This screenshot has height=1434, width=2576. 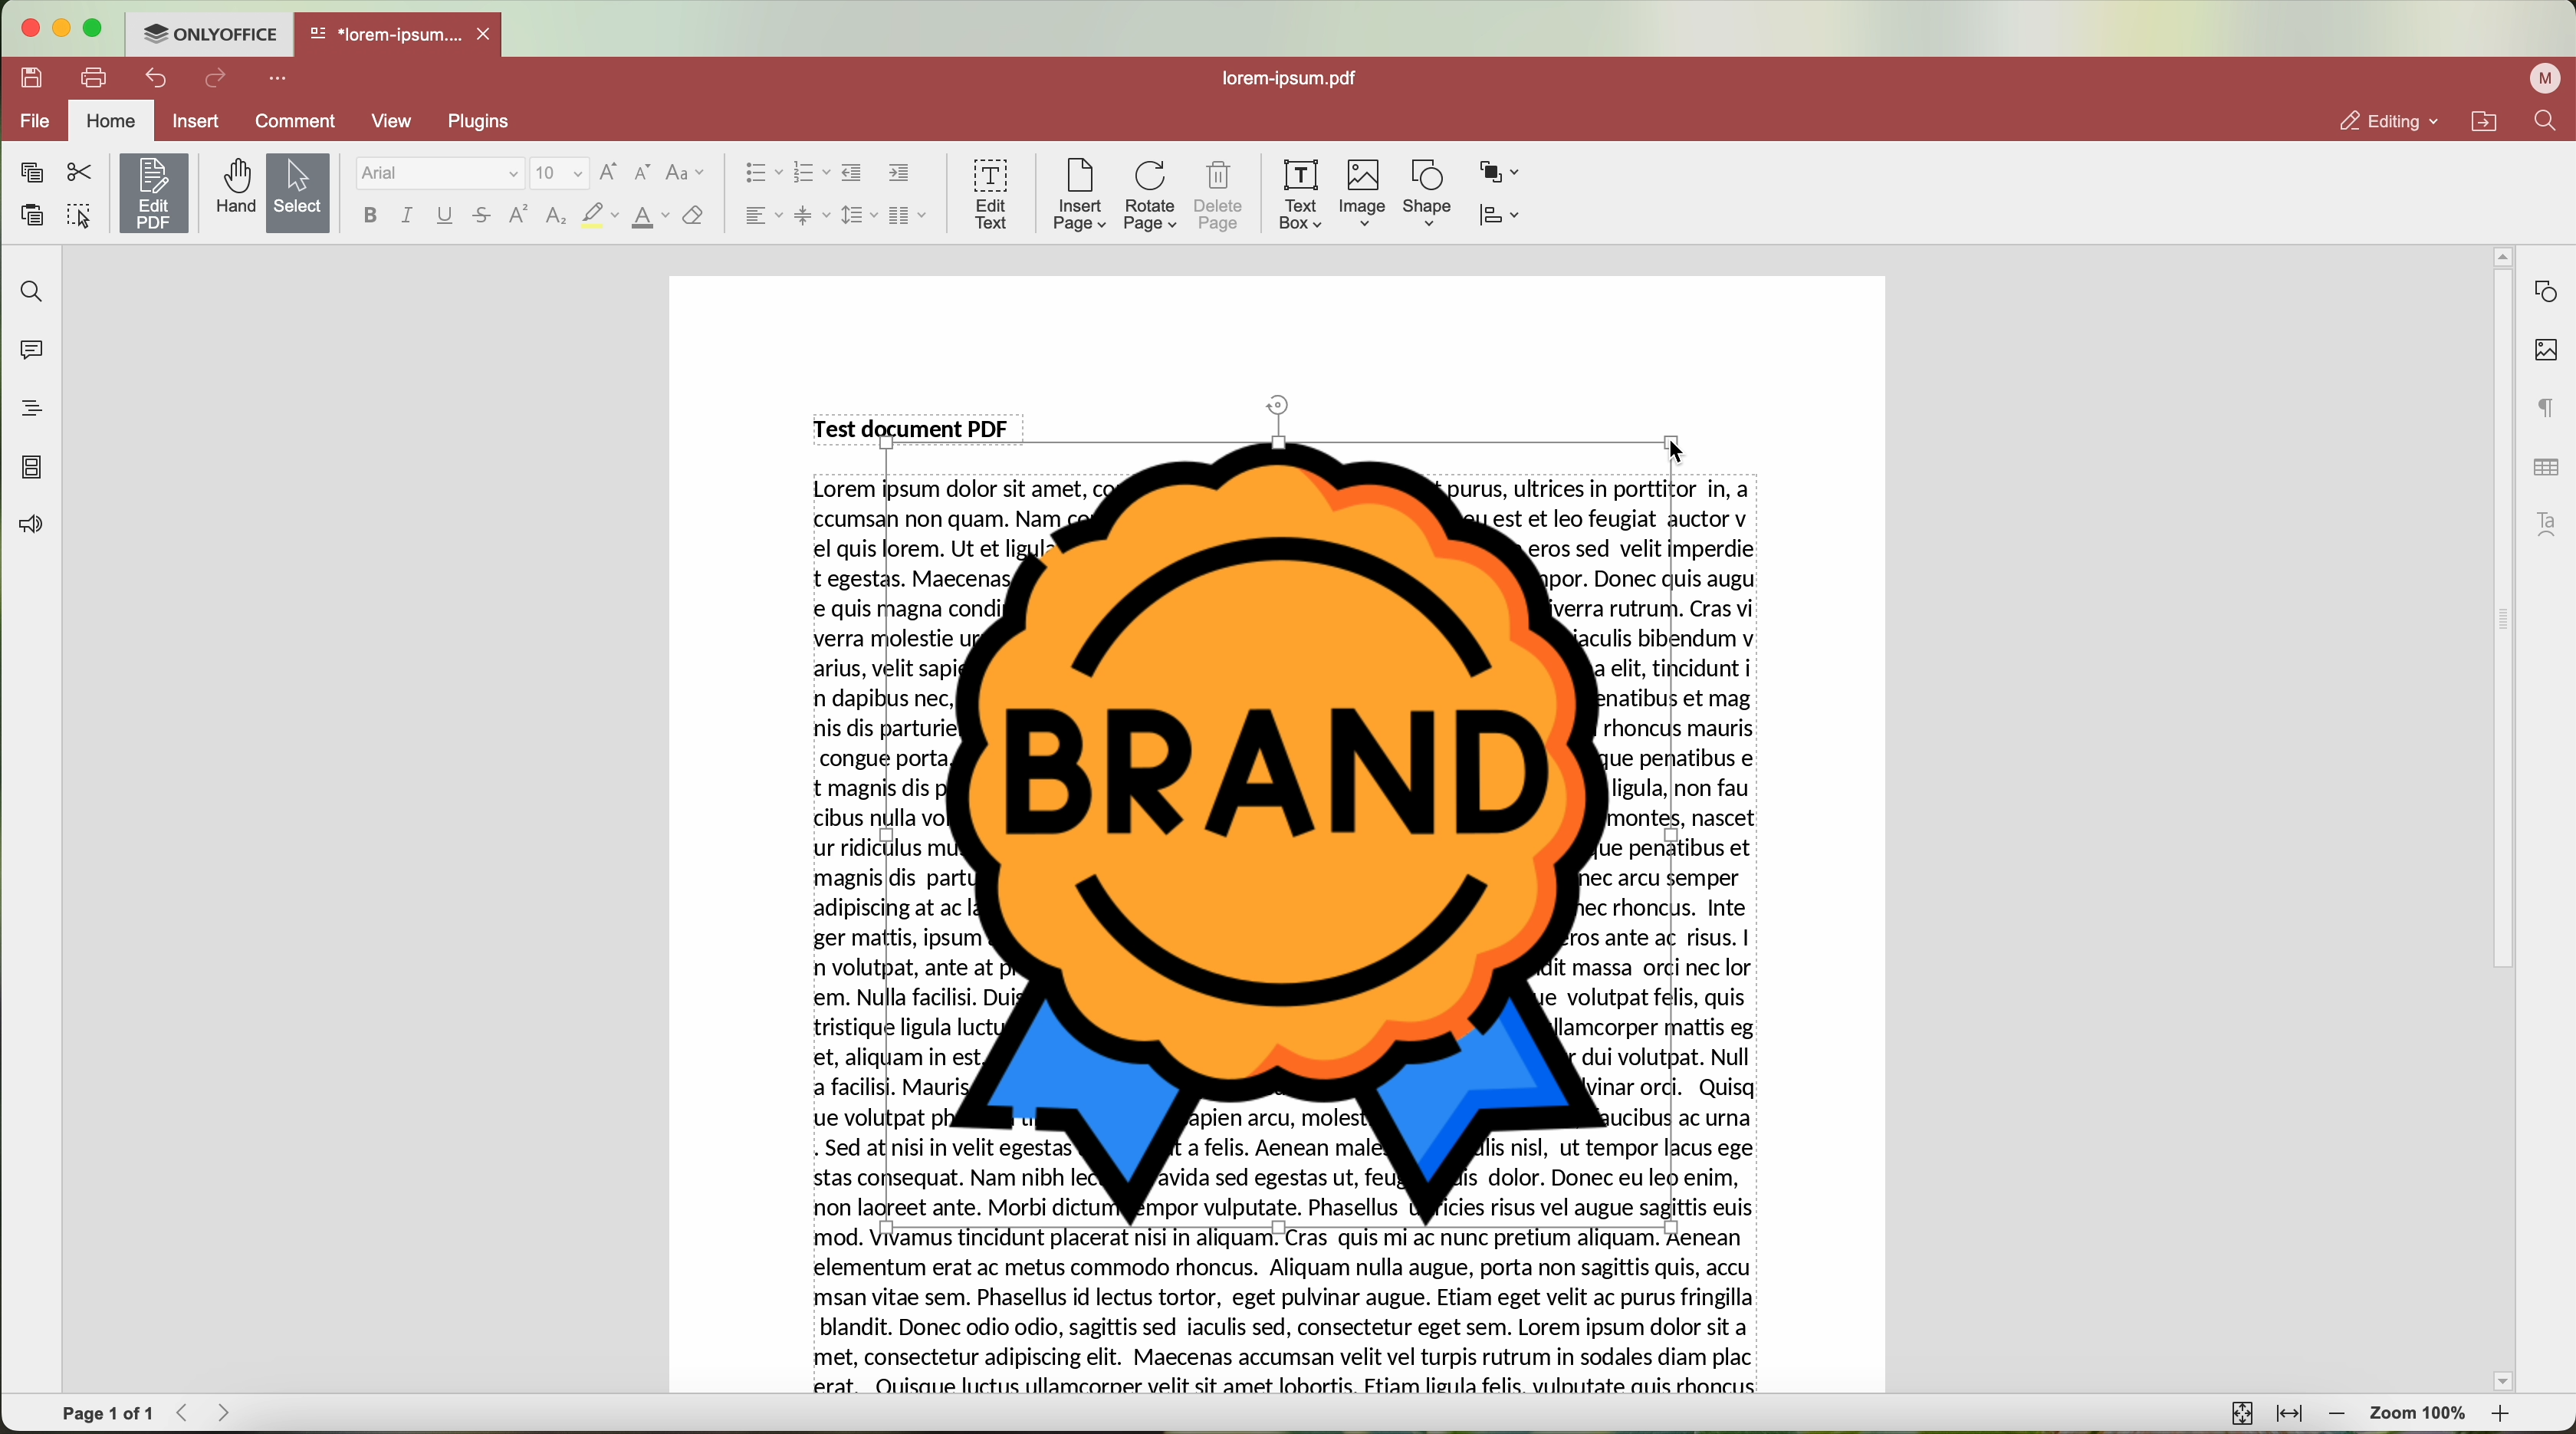 I want to click on profile, so click(x=2549, y=78).